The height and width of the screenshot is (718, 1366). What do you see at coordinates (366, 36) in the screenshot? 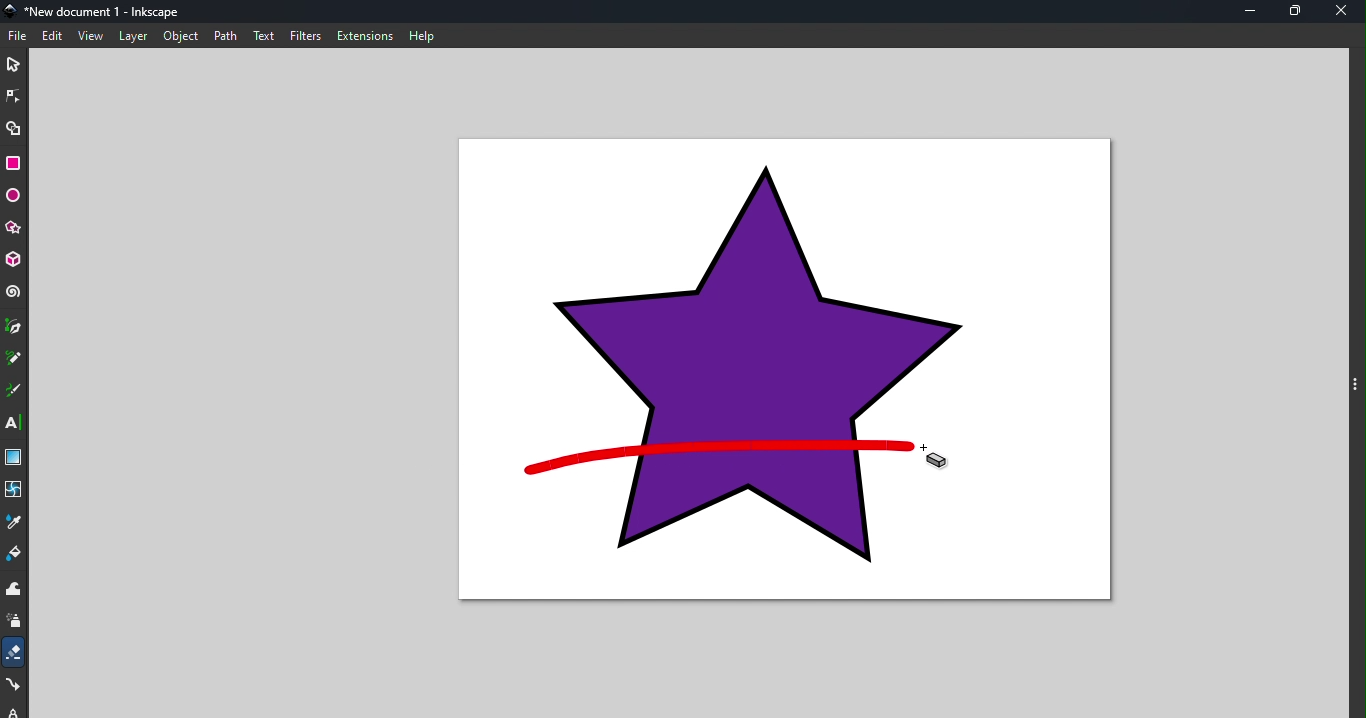
I see `extensions` at bounding box center [366, 36].